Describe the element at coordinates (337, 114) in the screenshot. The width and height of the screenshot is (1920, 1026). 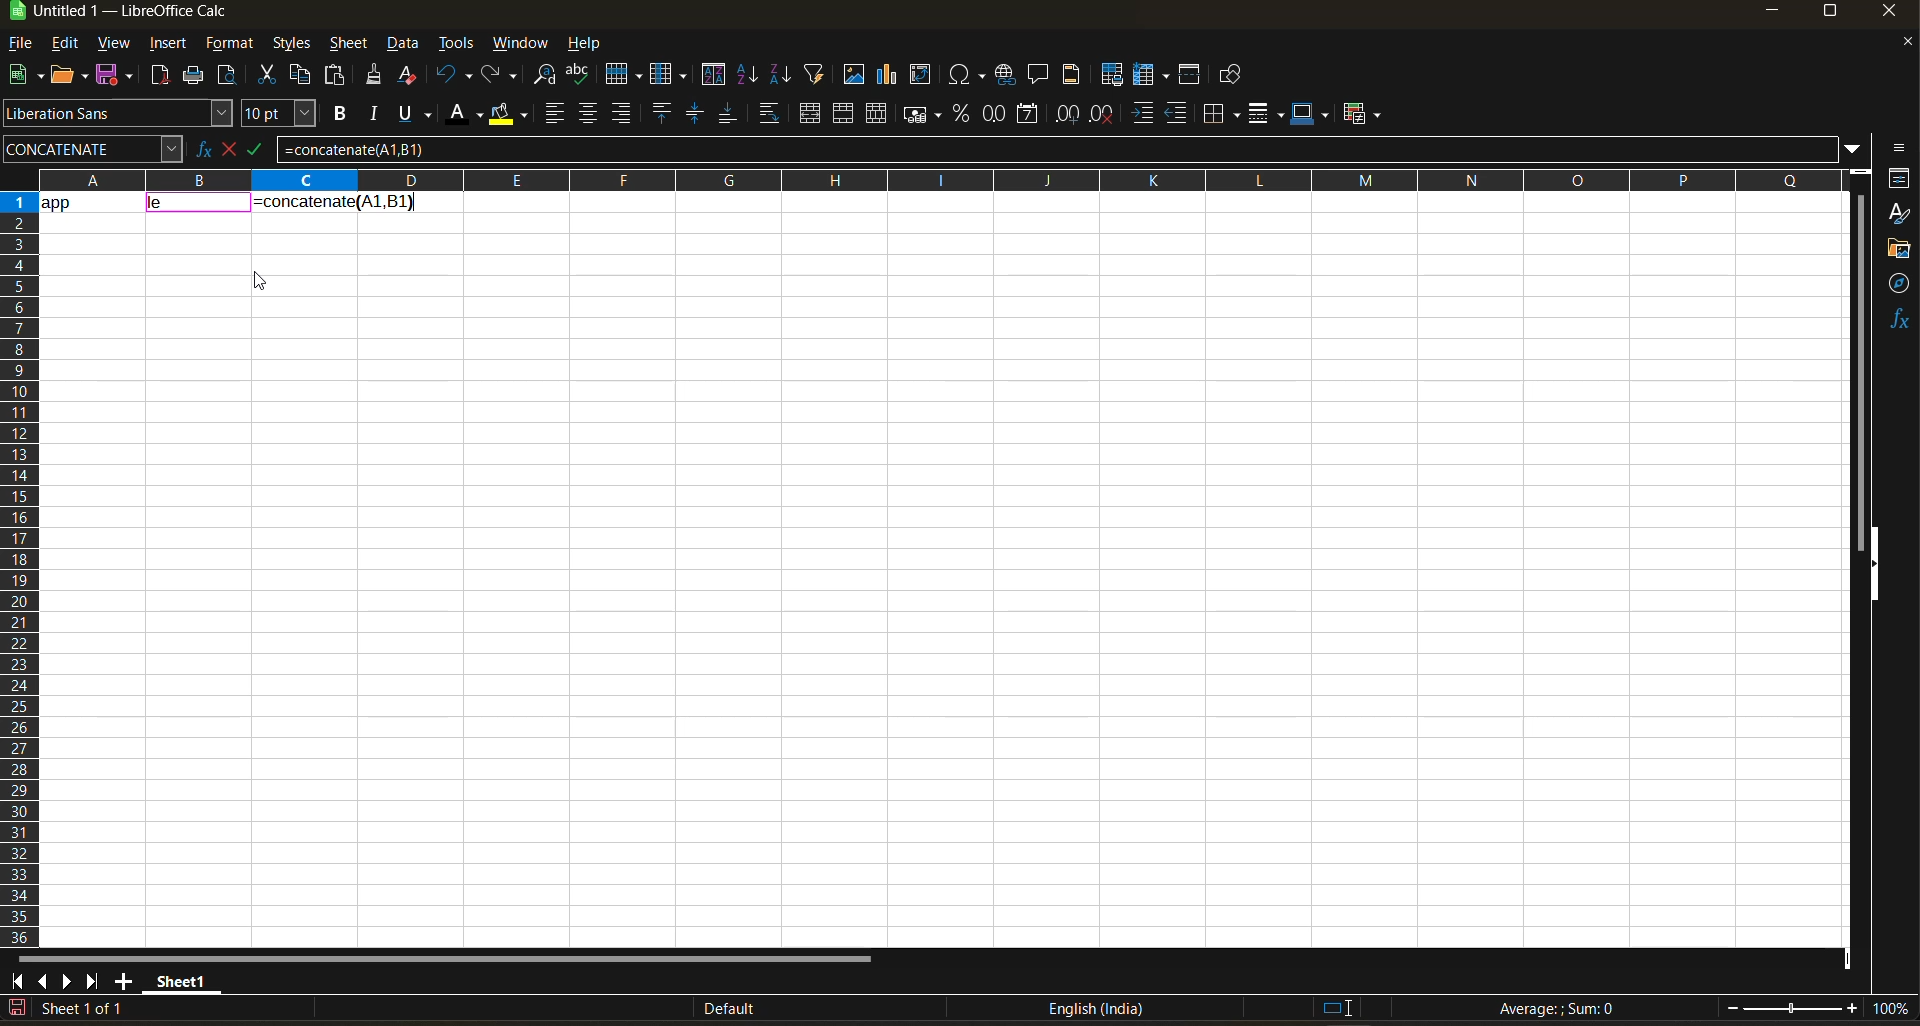
I see `bold` at that location.